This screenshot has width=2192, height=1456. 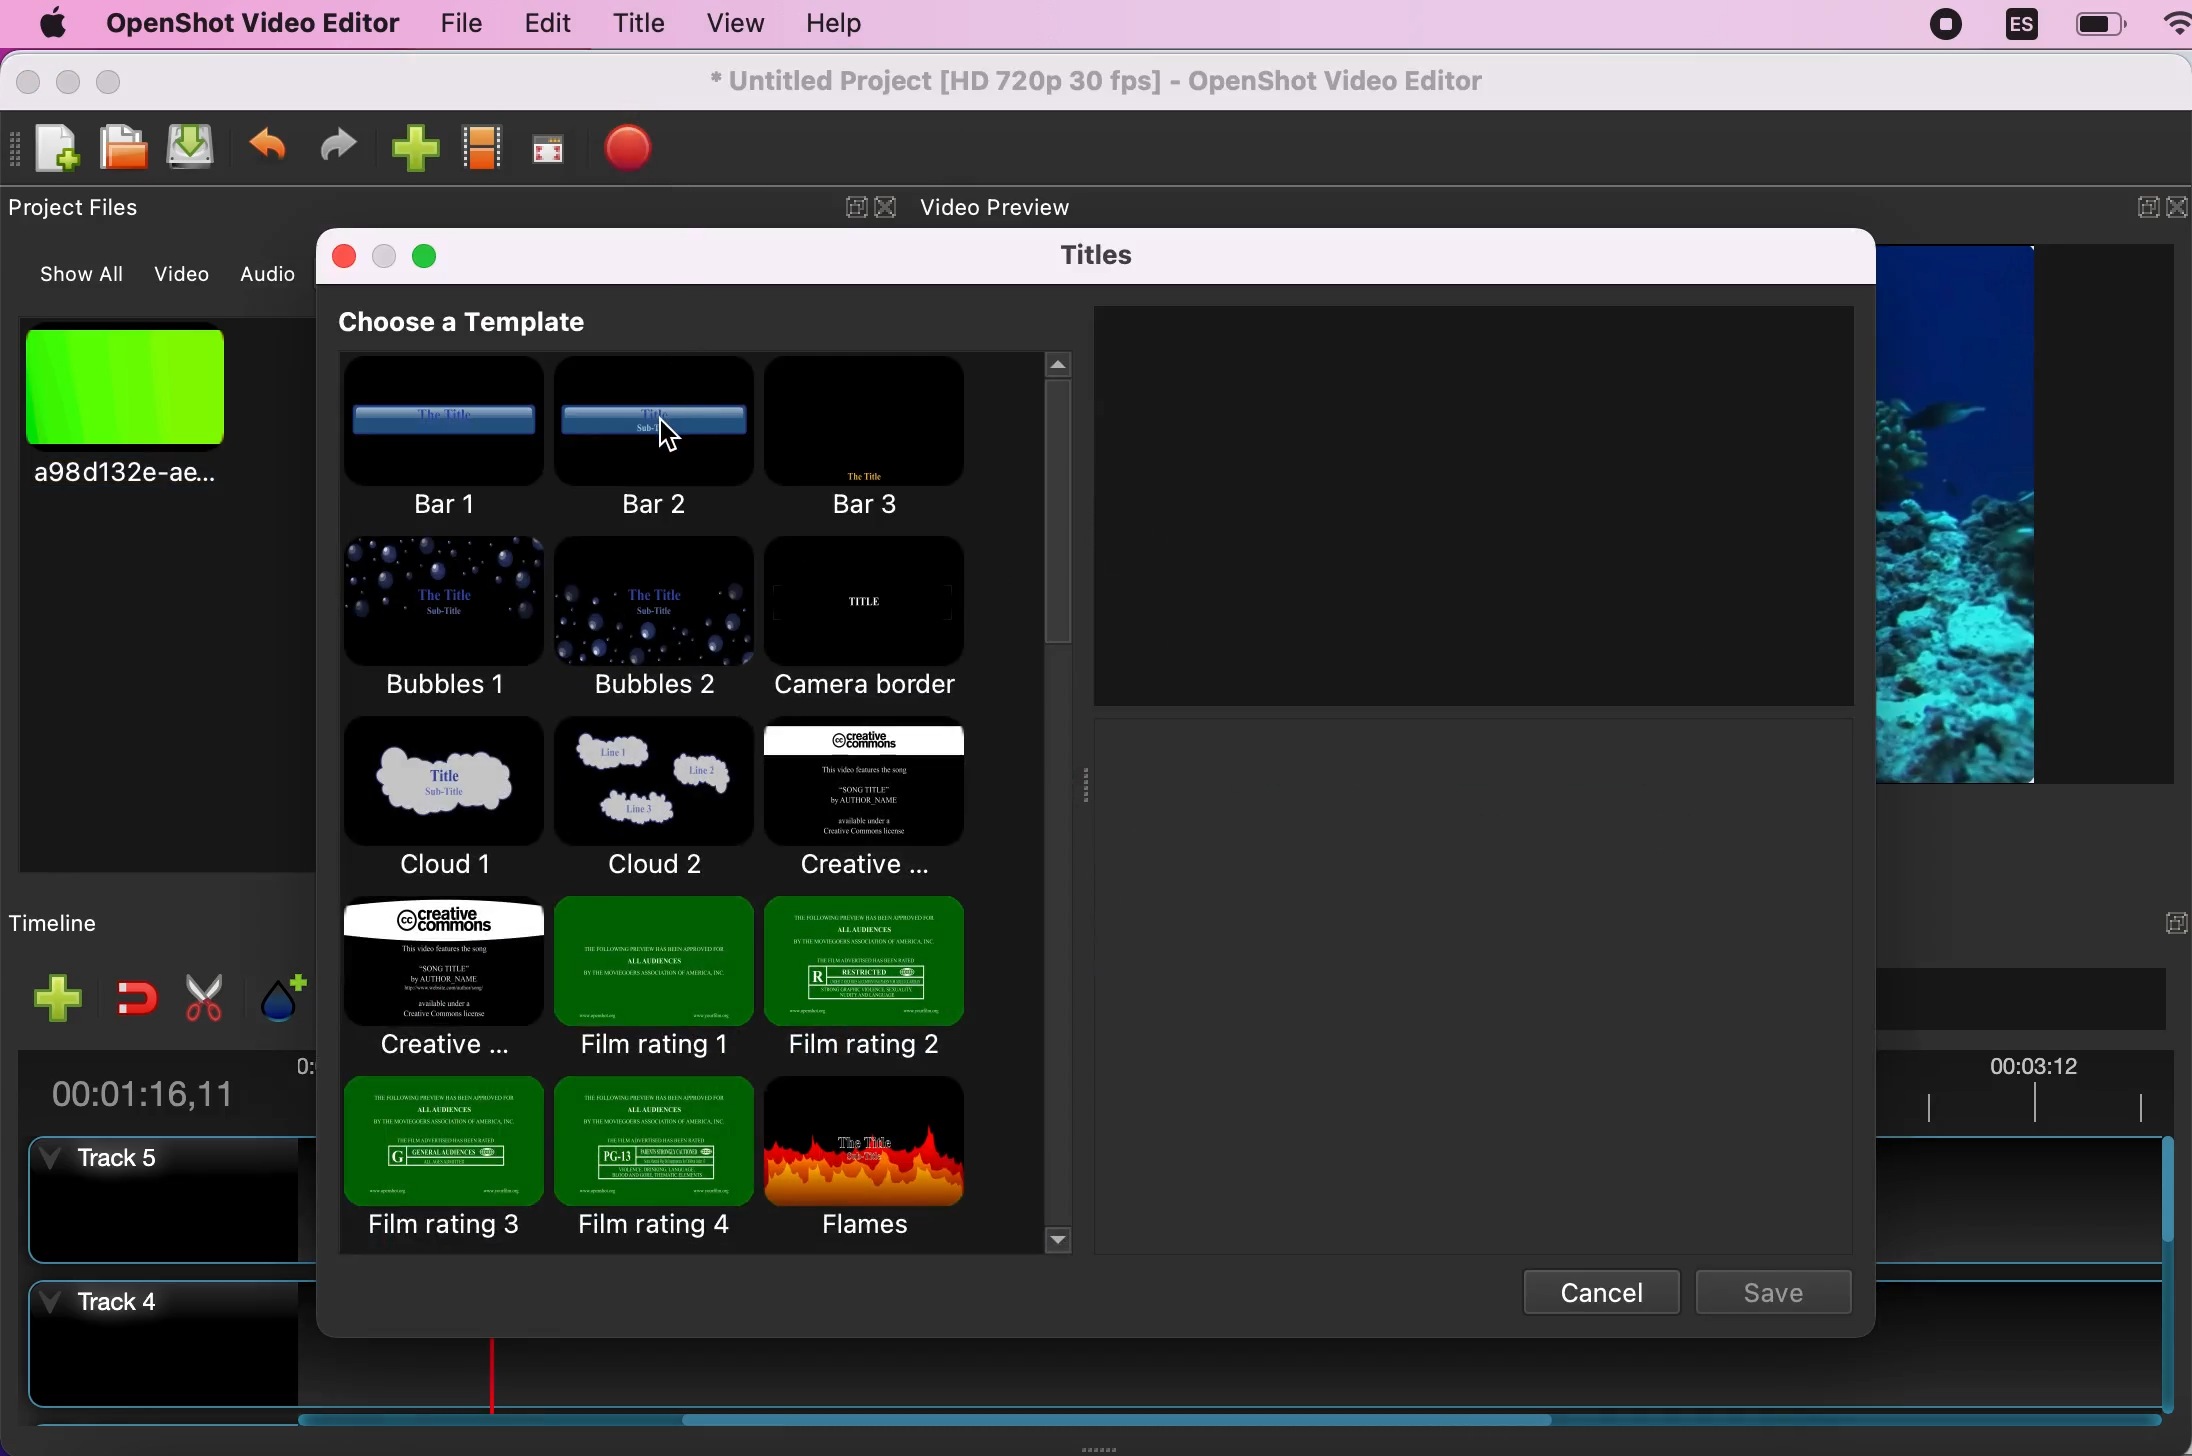 I want to click on add marker, so click(x=274, y=995).